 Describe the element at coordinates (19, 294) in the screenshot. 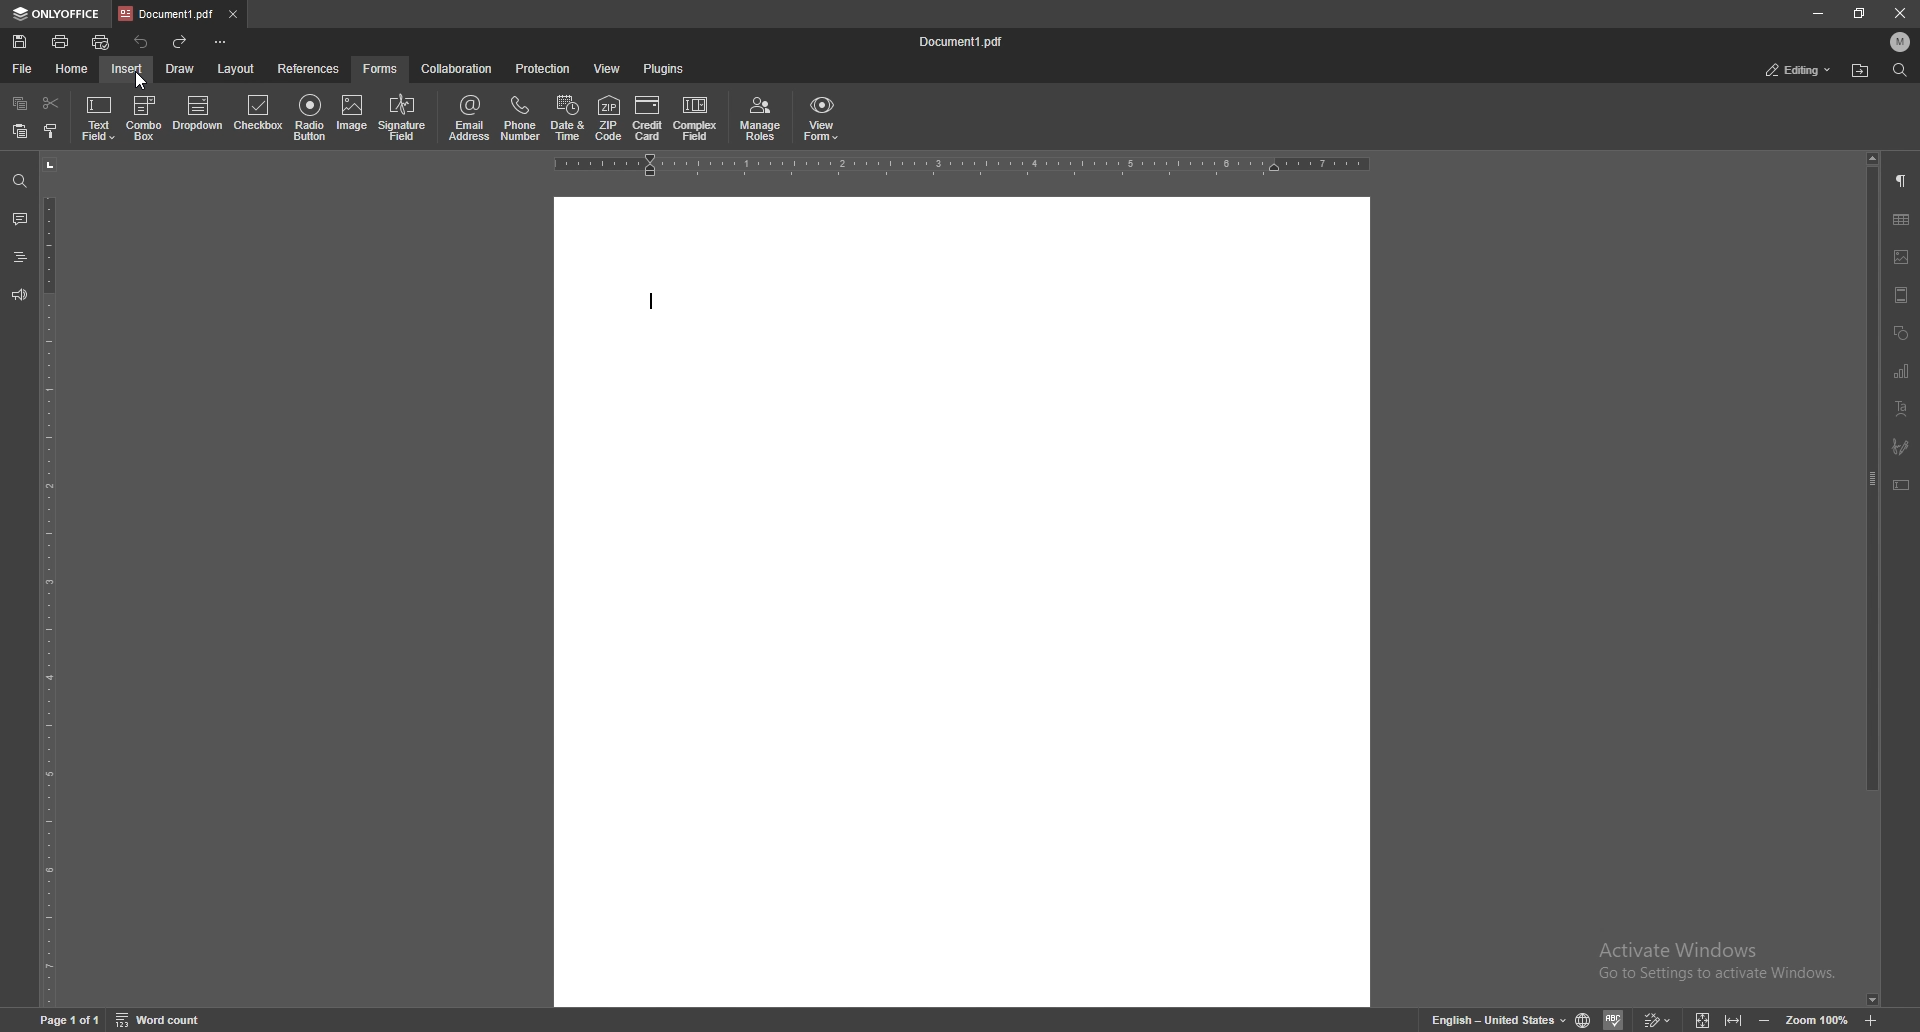

I see `feedback` at that location.